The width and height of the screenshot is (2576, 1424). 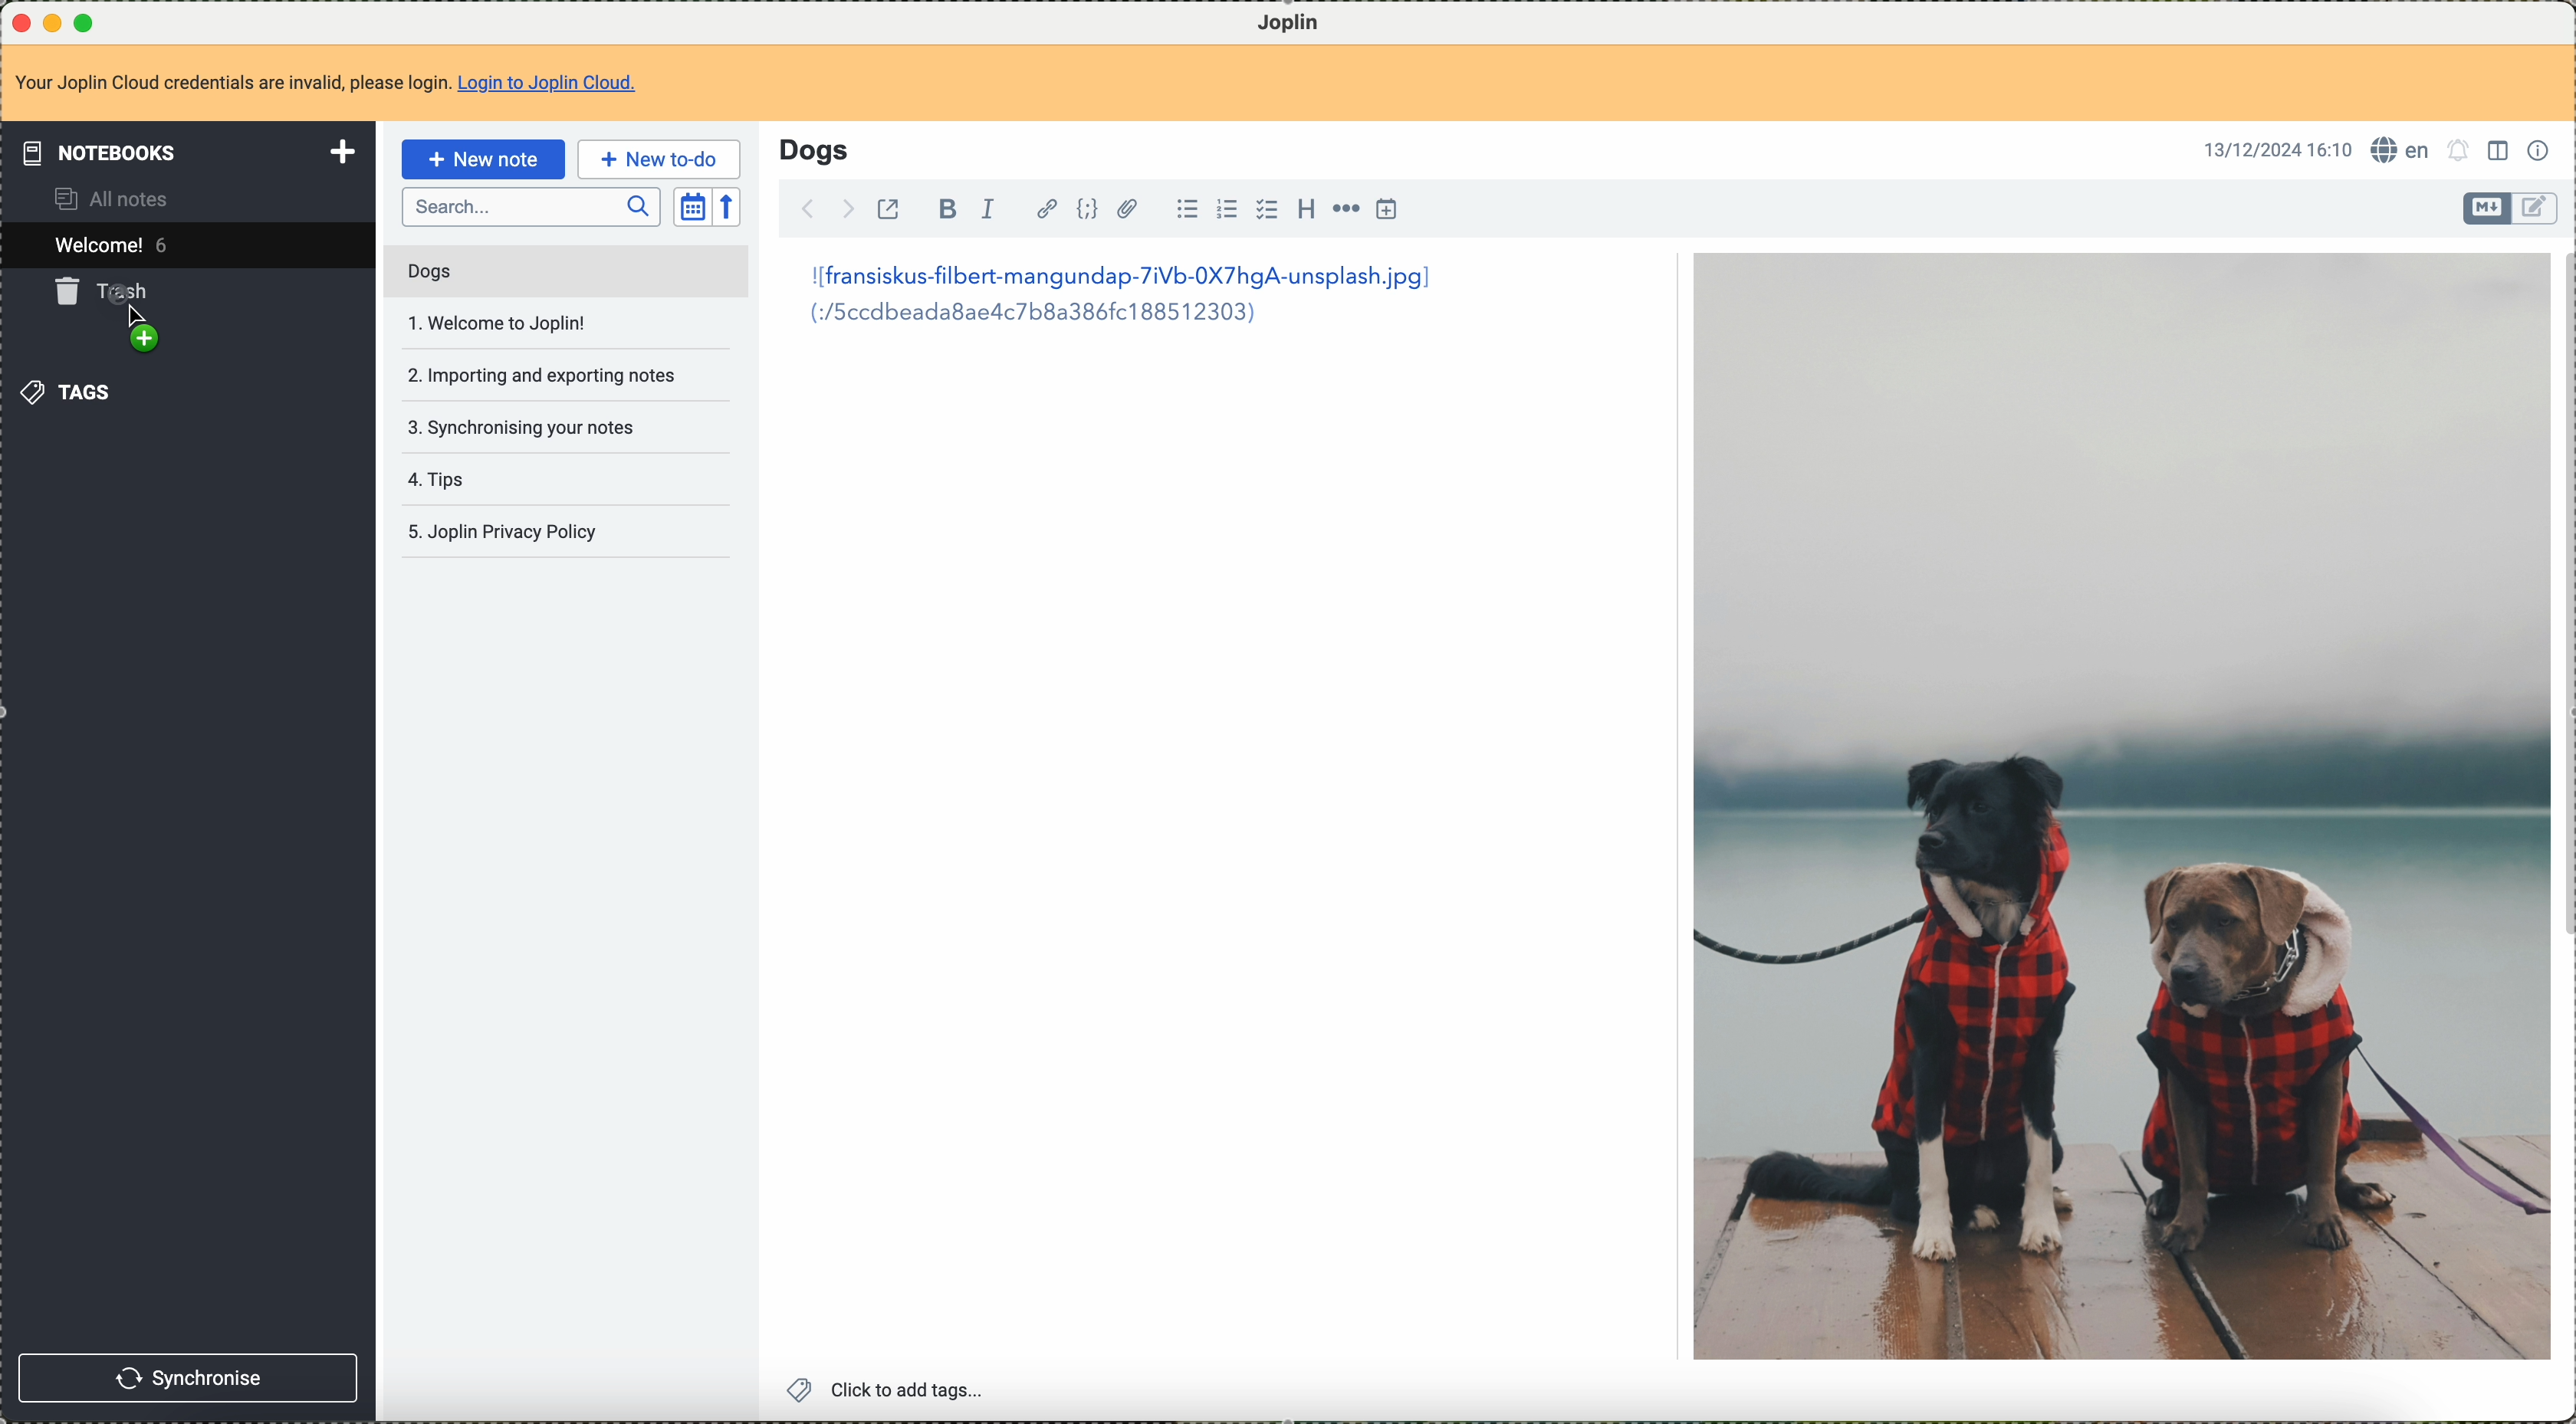 I want to click on heading, so click(x=1306, y=210).